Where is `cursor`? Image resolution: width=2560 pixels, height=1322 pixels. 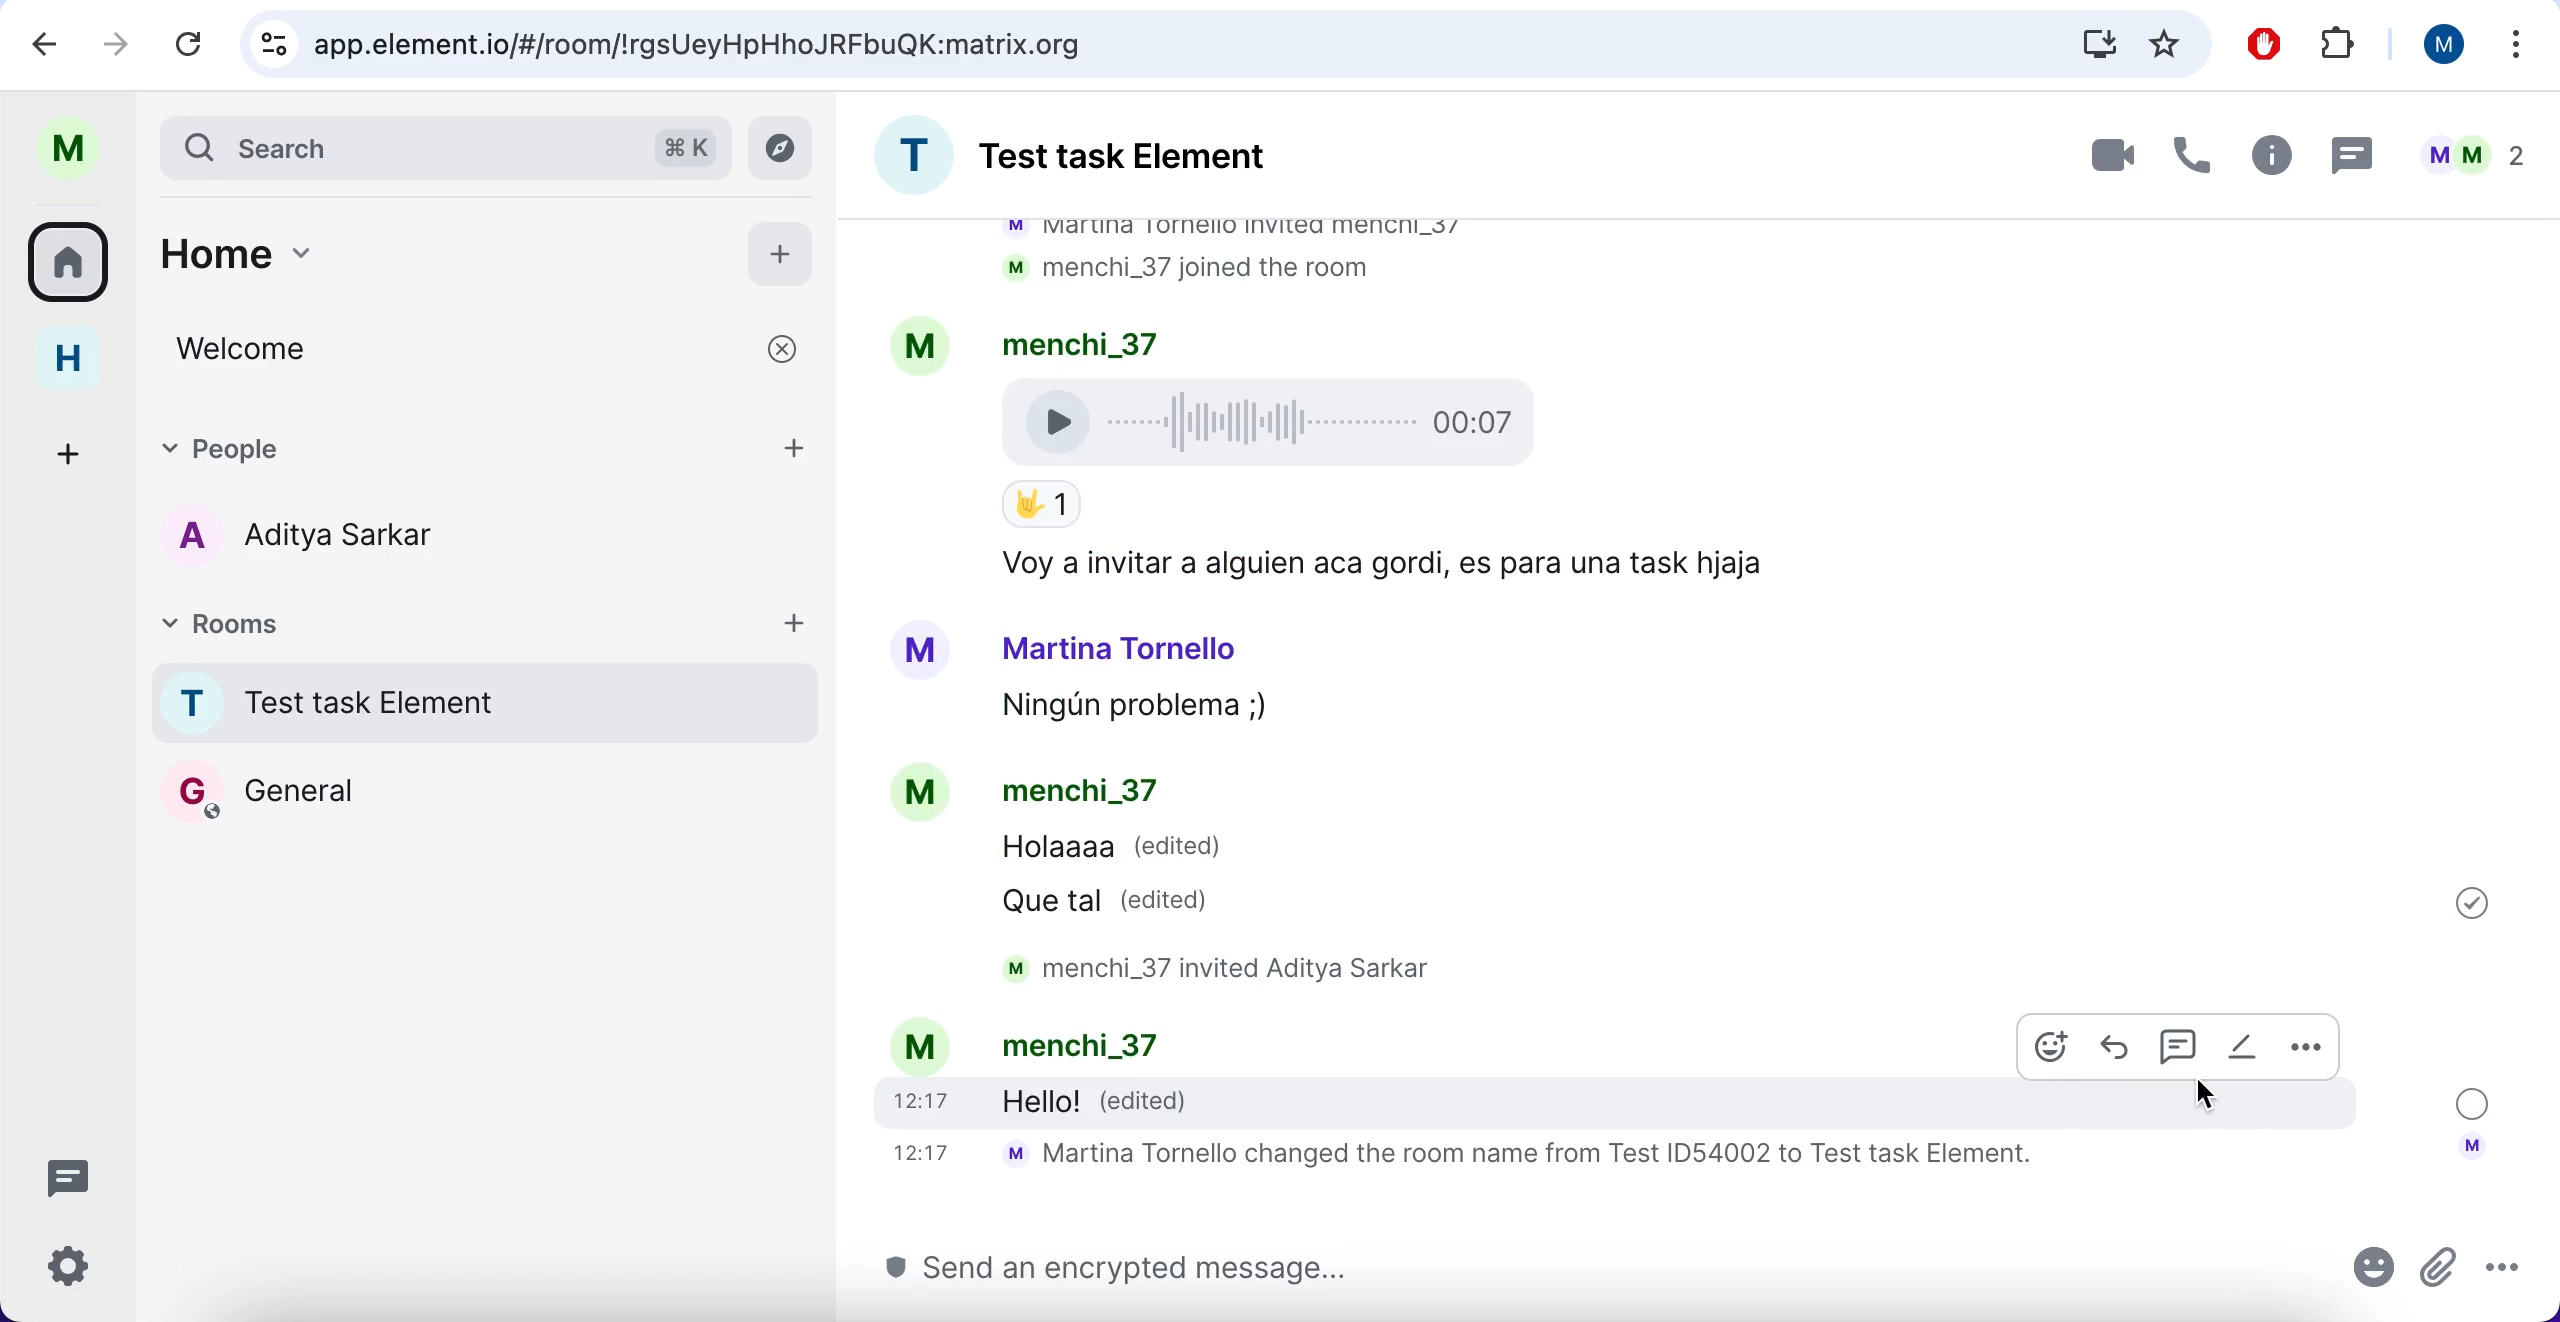 cursor is located at coordinates (2205, 1096).